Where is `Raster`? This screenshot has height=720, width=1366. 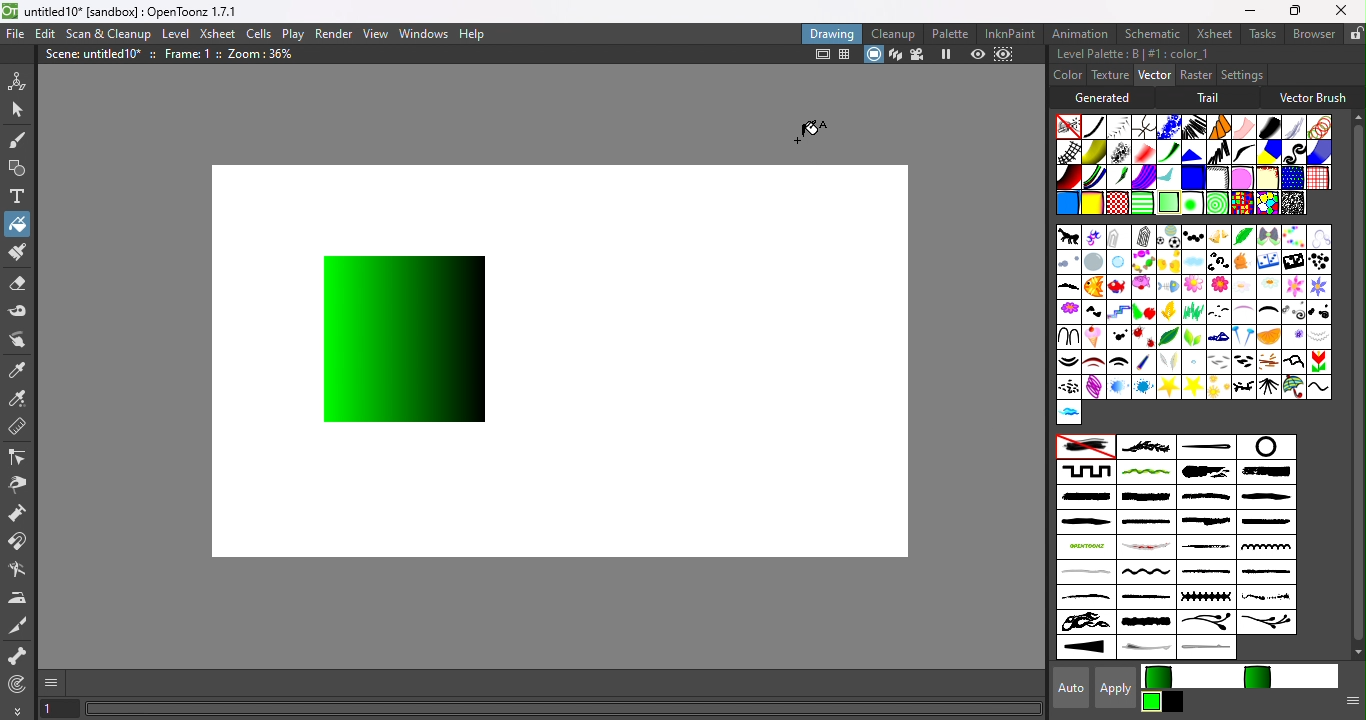 Raster is located at coordinates (1196, 76).